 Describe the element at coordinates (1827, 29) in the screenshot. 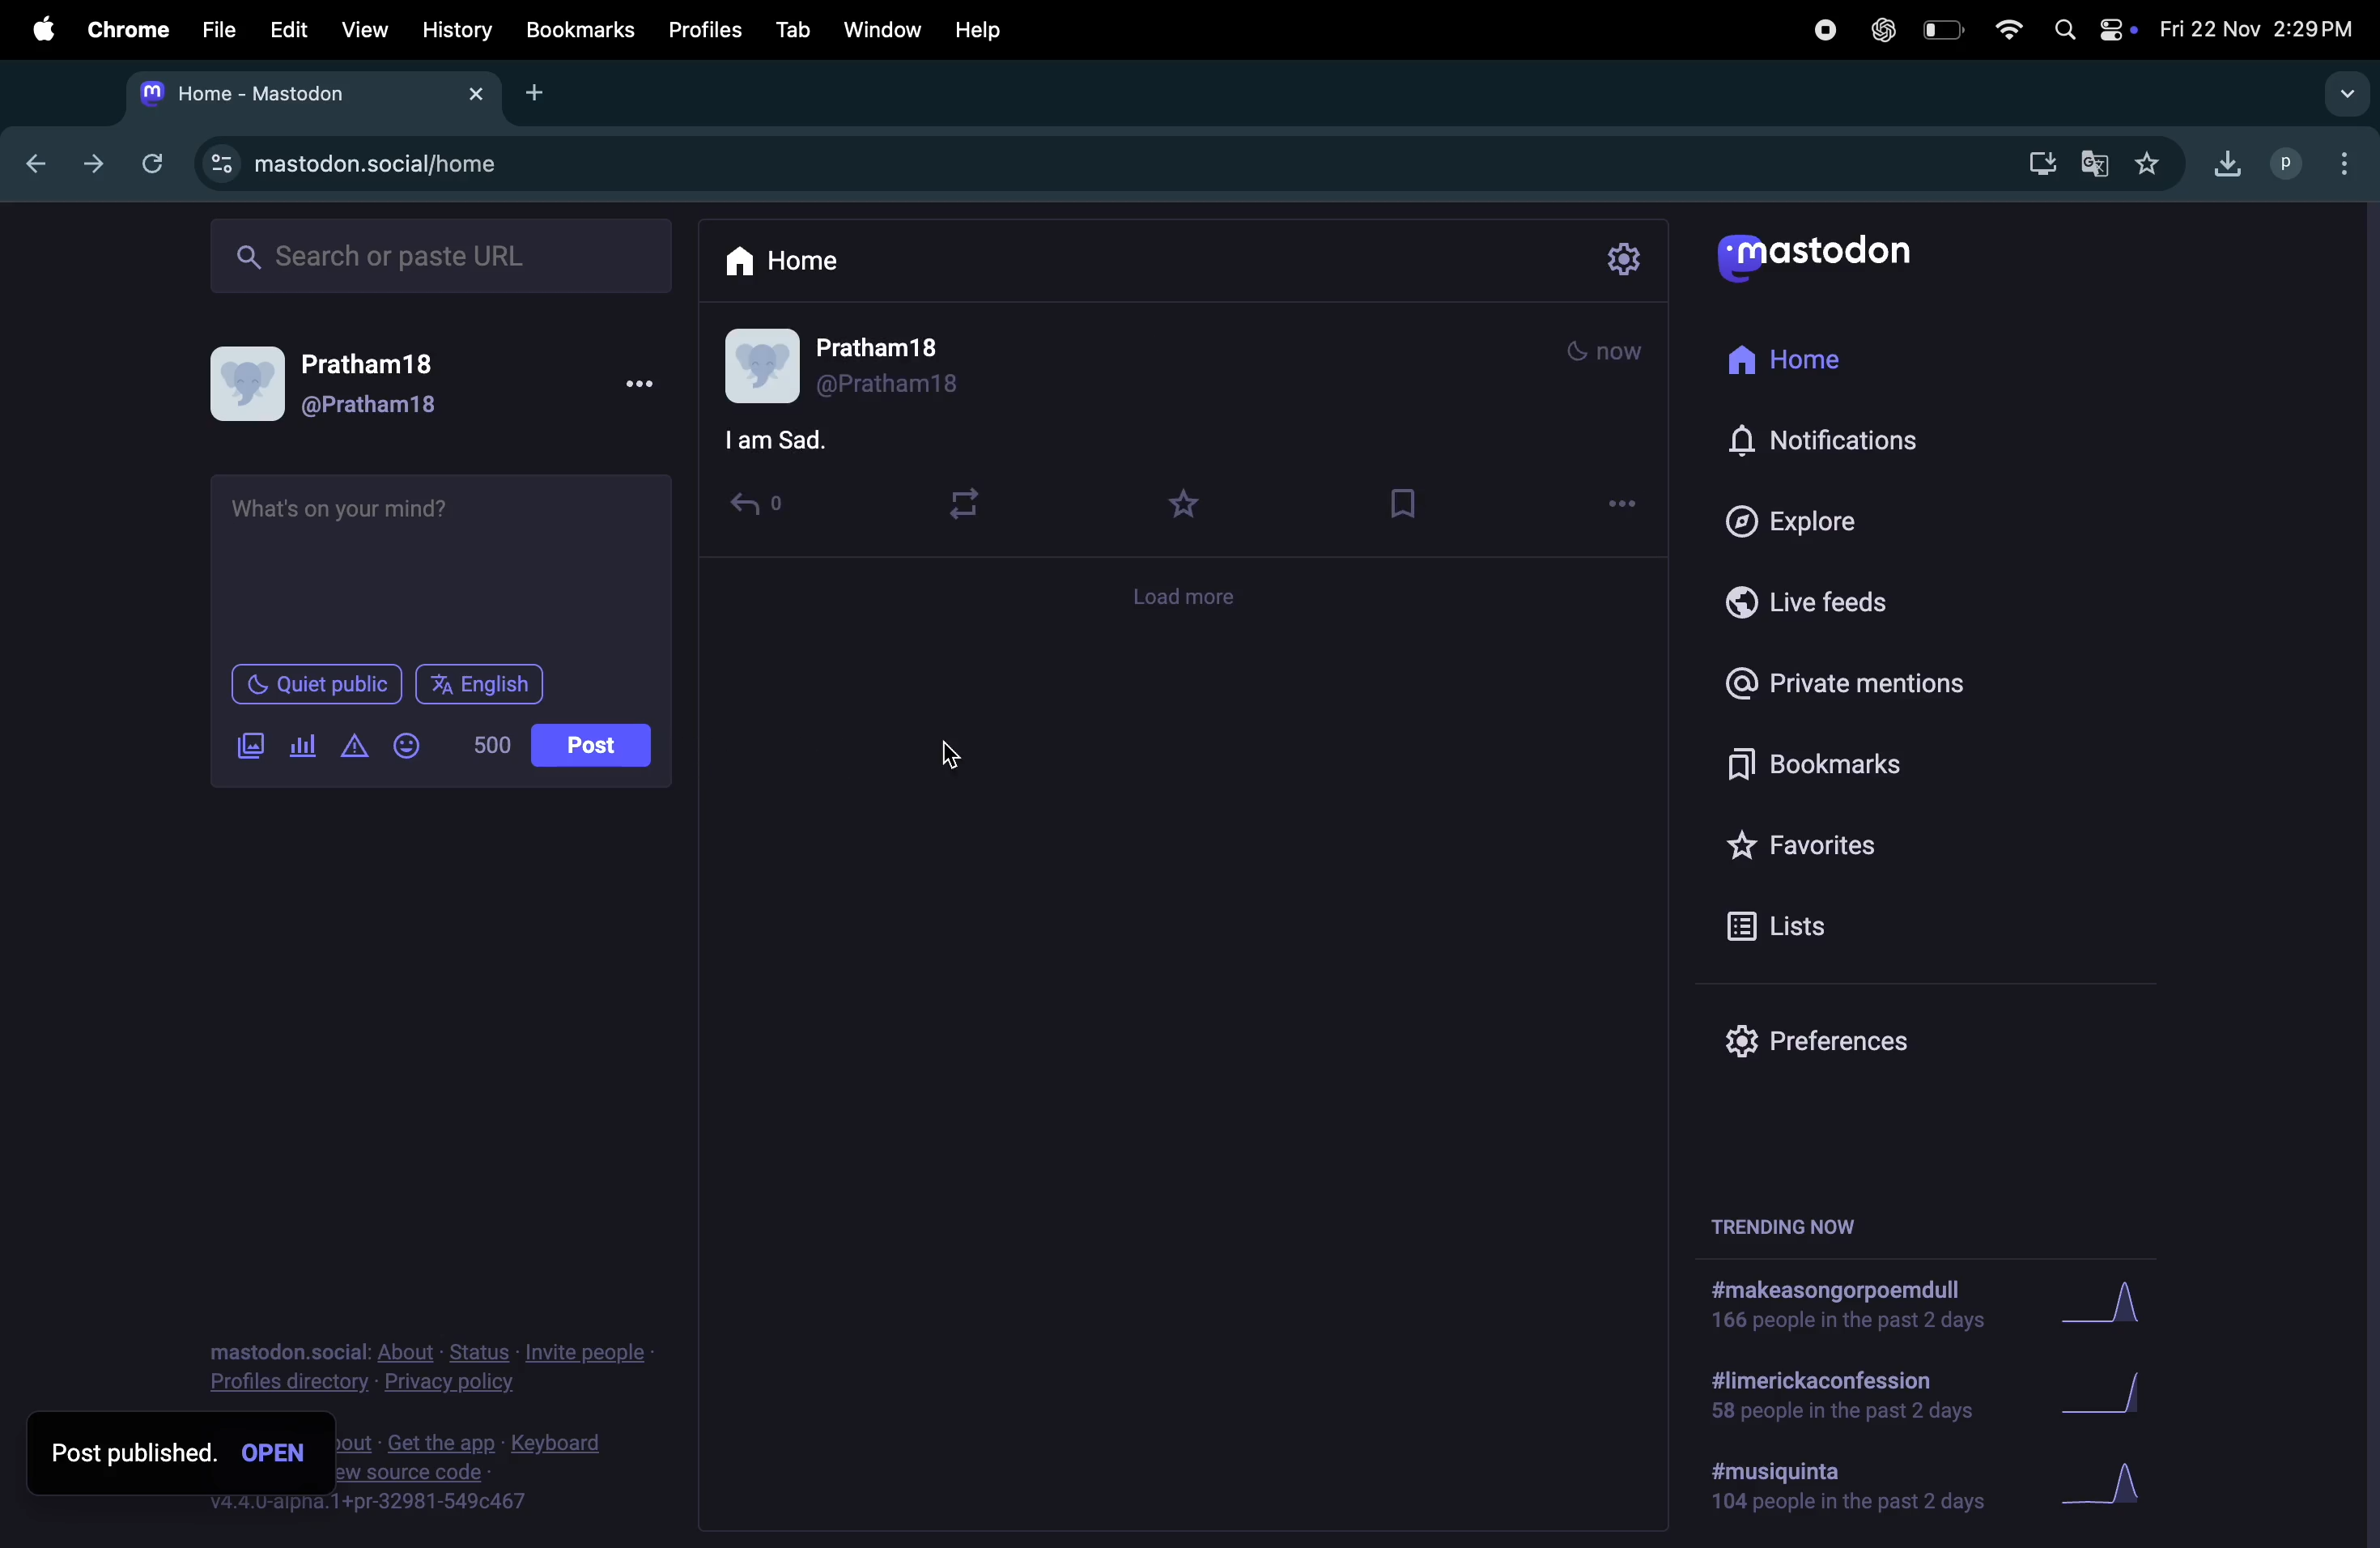

I see `record` at that location.